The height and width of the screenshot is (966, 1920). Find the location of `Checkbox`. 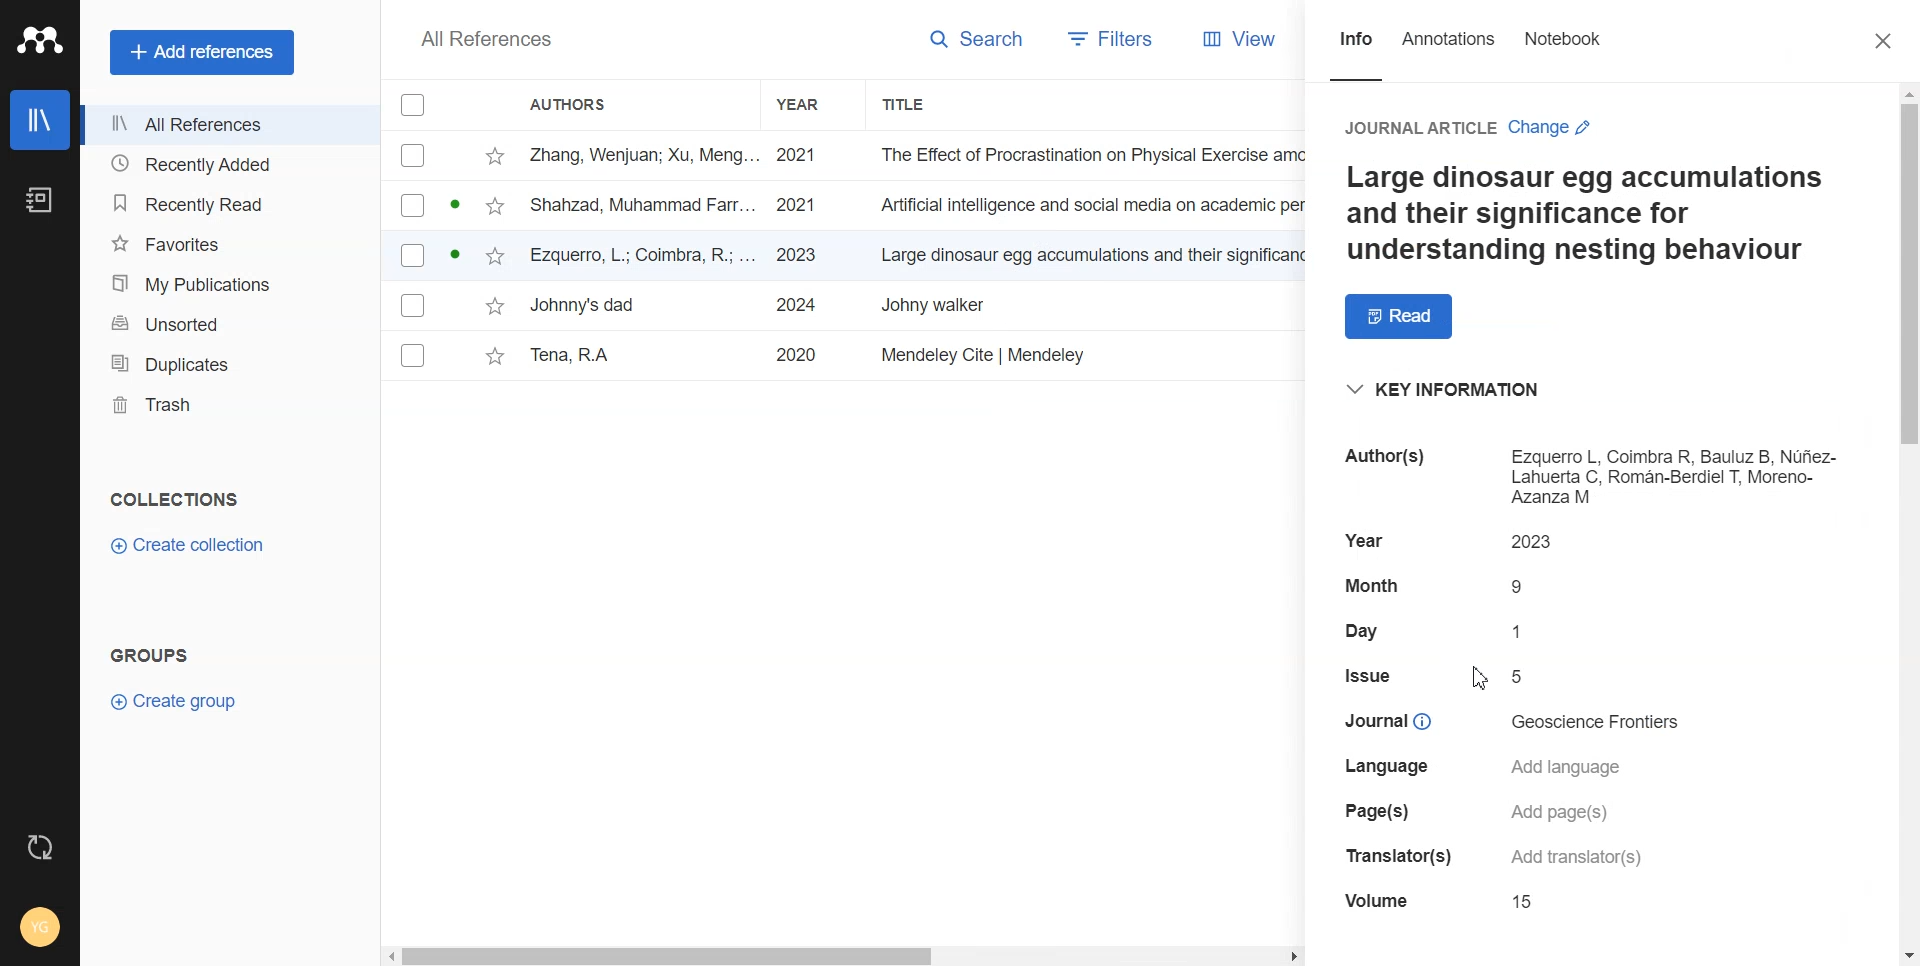

Checkbox is located at coordinates (414, 355).